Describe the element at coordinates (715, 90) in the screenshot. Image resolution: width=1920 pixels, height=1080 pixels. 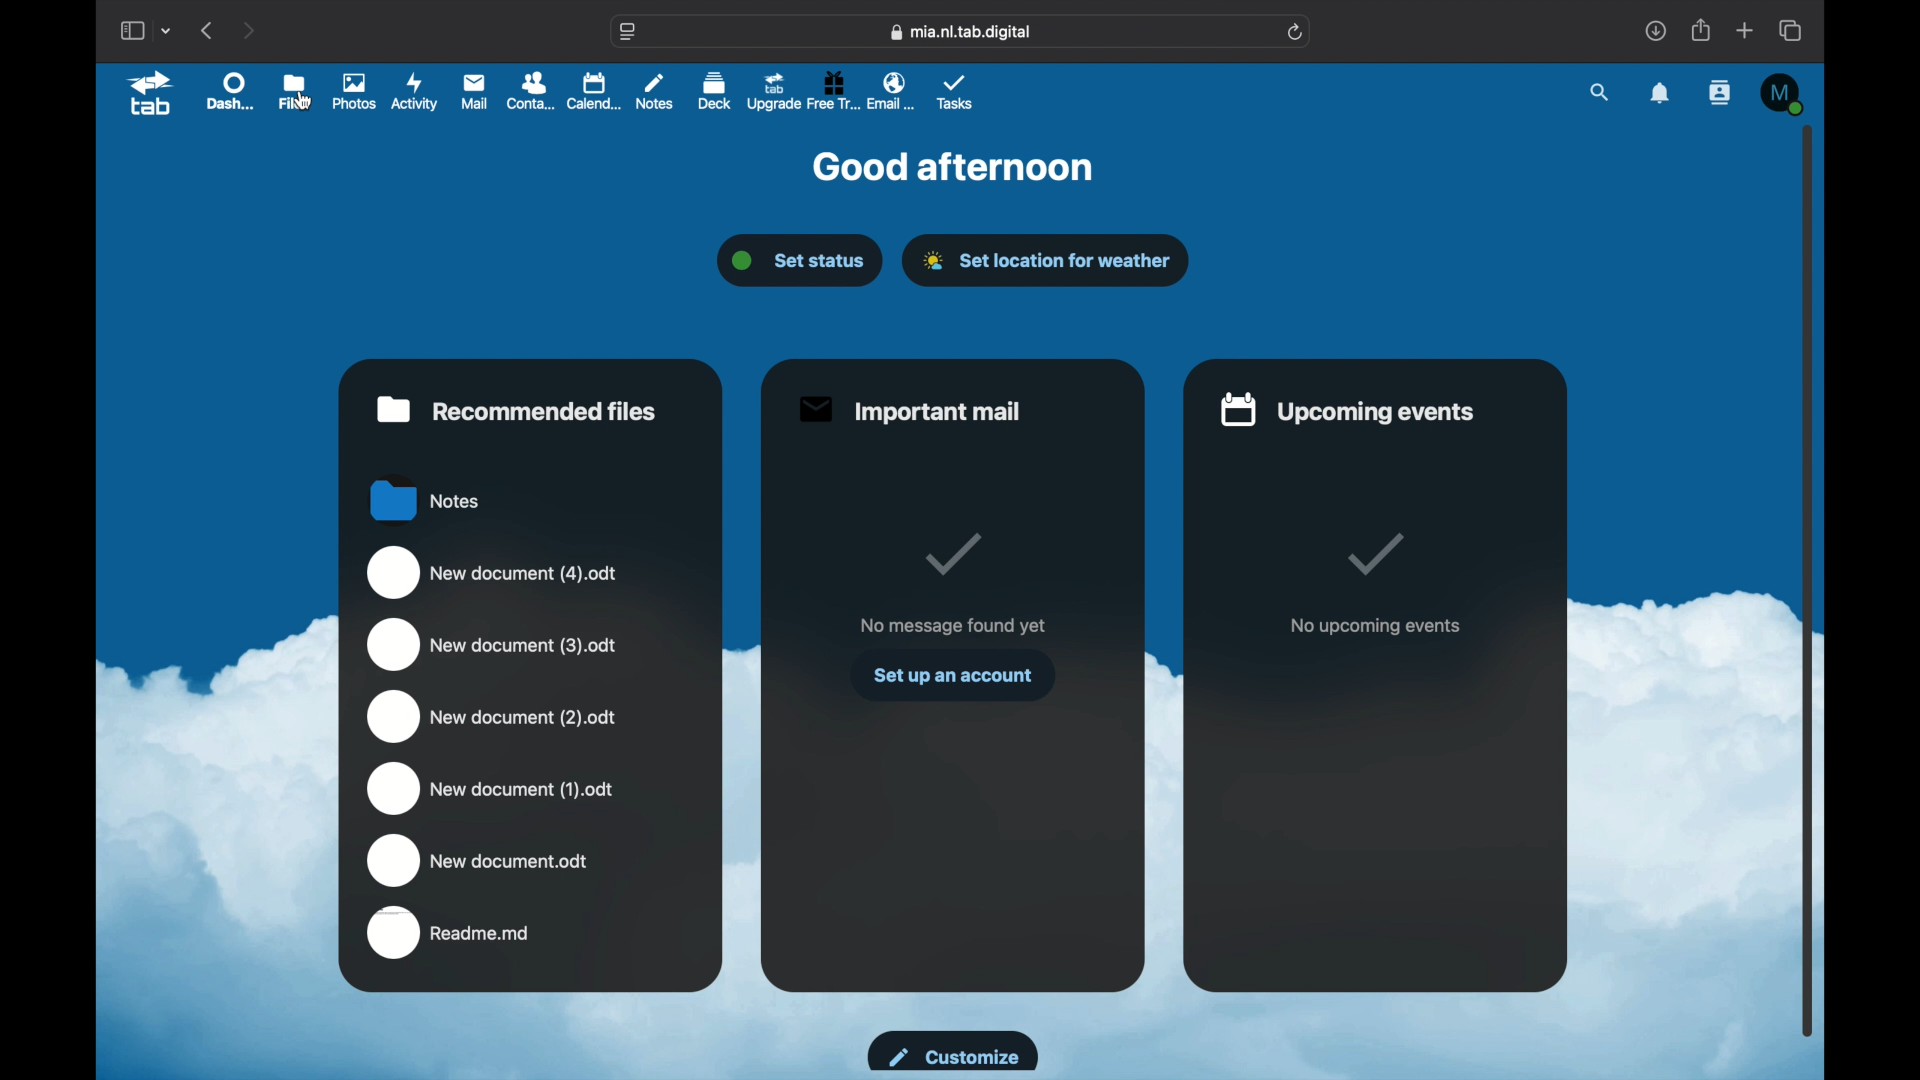
I see `deck` at that location.